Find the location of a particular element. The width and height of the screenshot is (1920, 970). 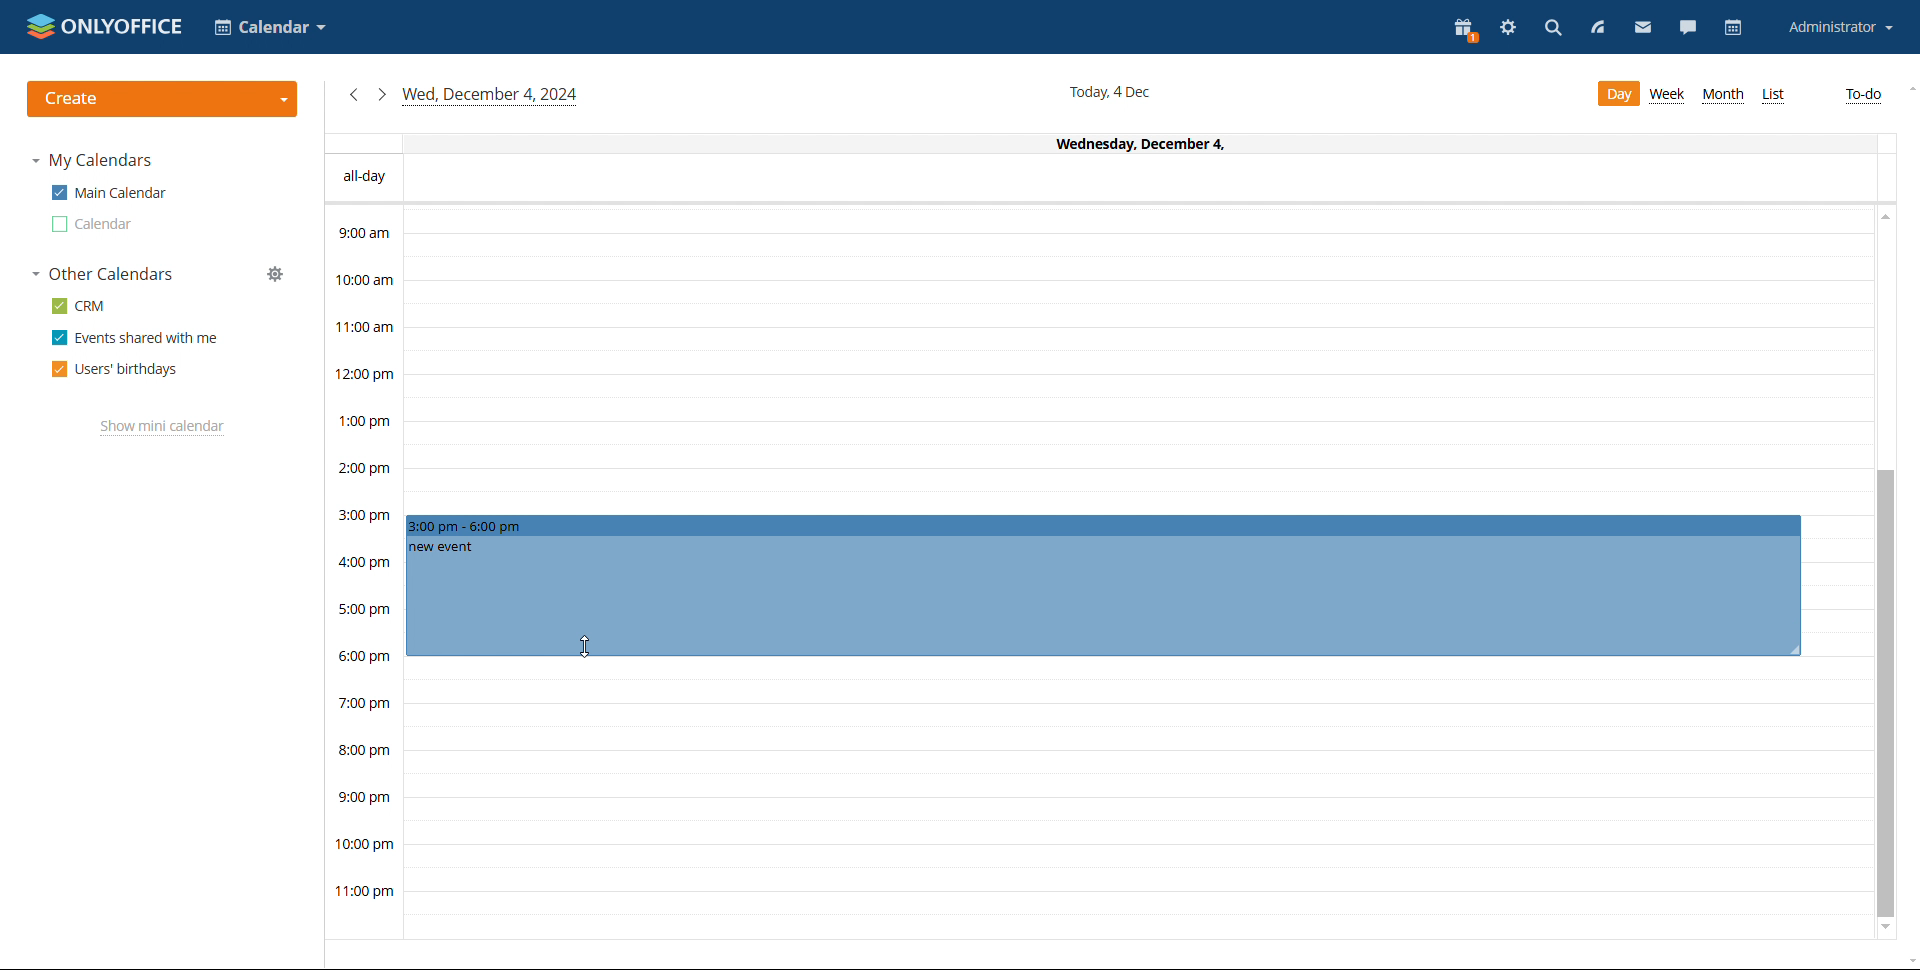

events shared with me is located at coordinates (134, 338).